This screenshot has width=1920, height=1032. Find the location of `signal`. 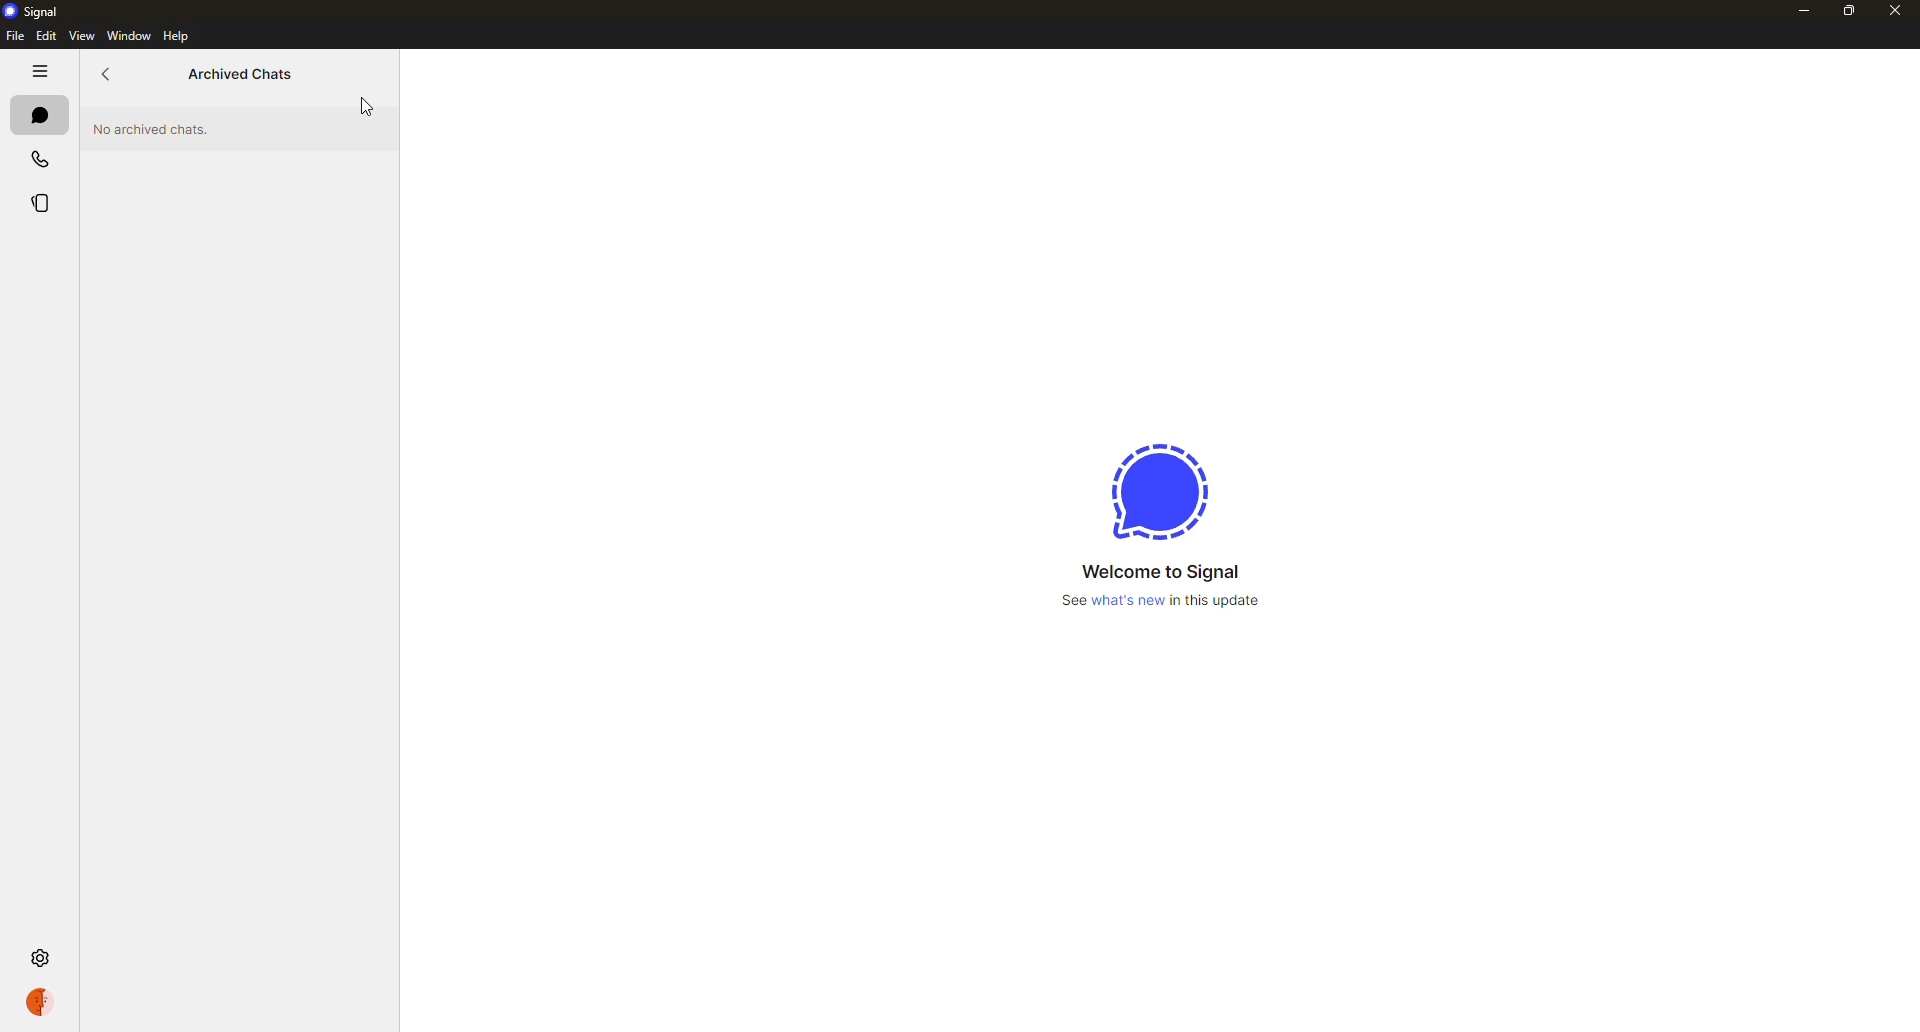

signal is located at coordinates (1148, 489).